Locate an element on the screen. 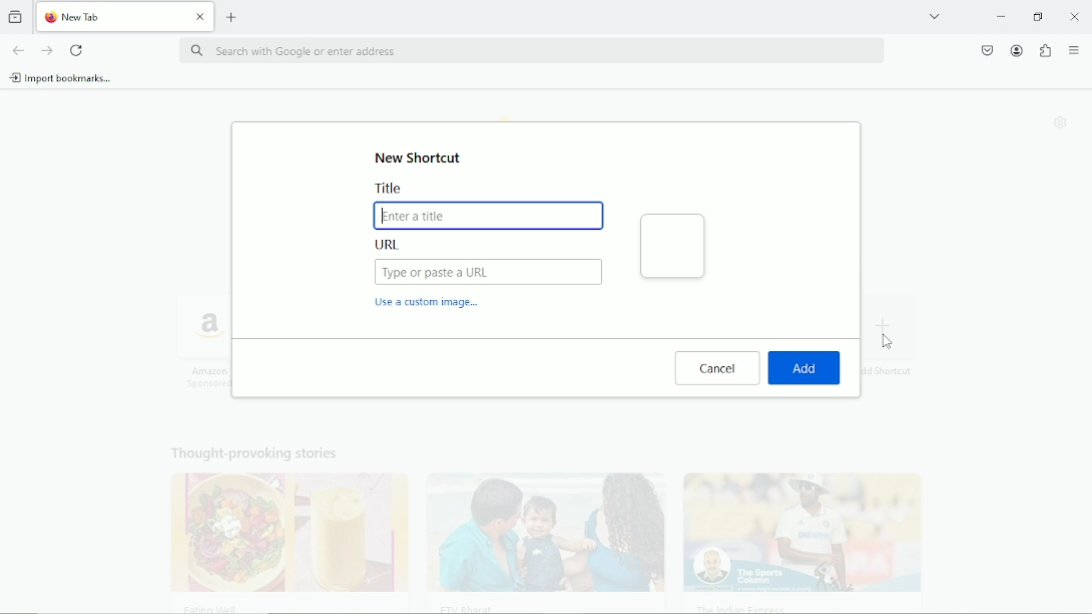 This screenshot has width=1092, height=614. restore down is located at coordinates (1039, 16).